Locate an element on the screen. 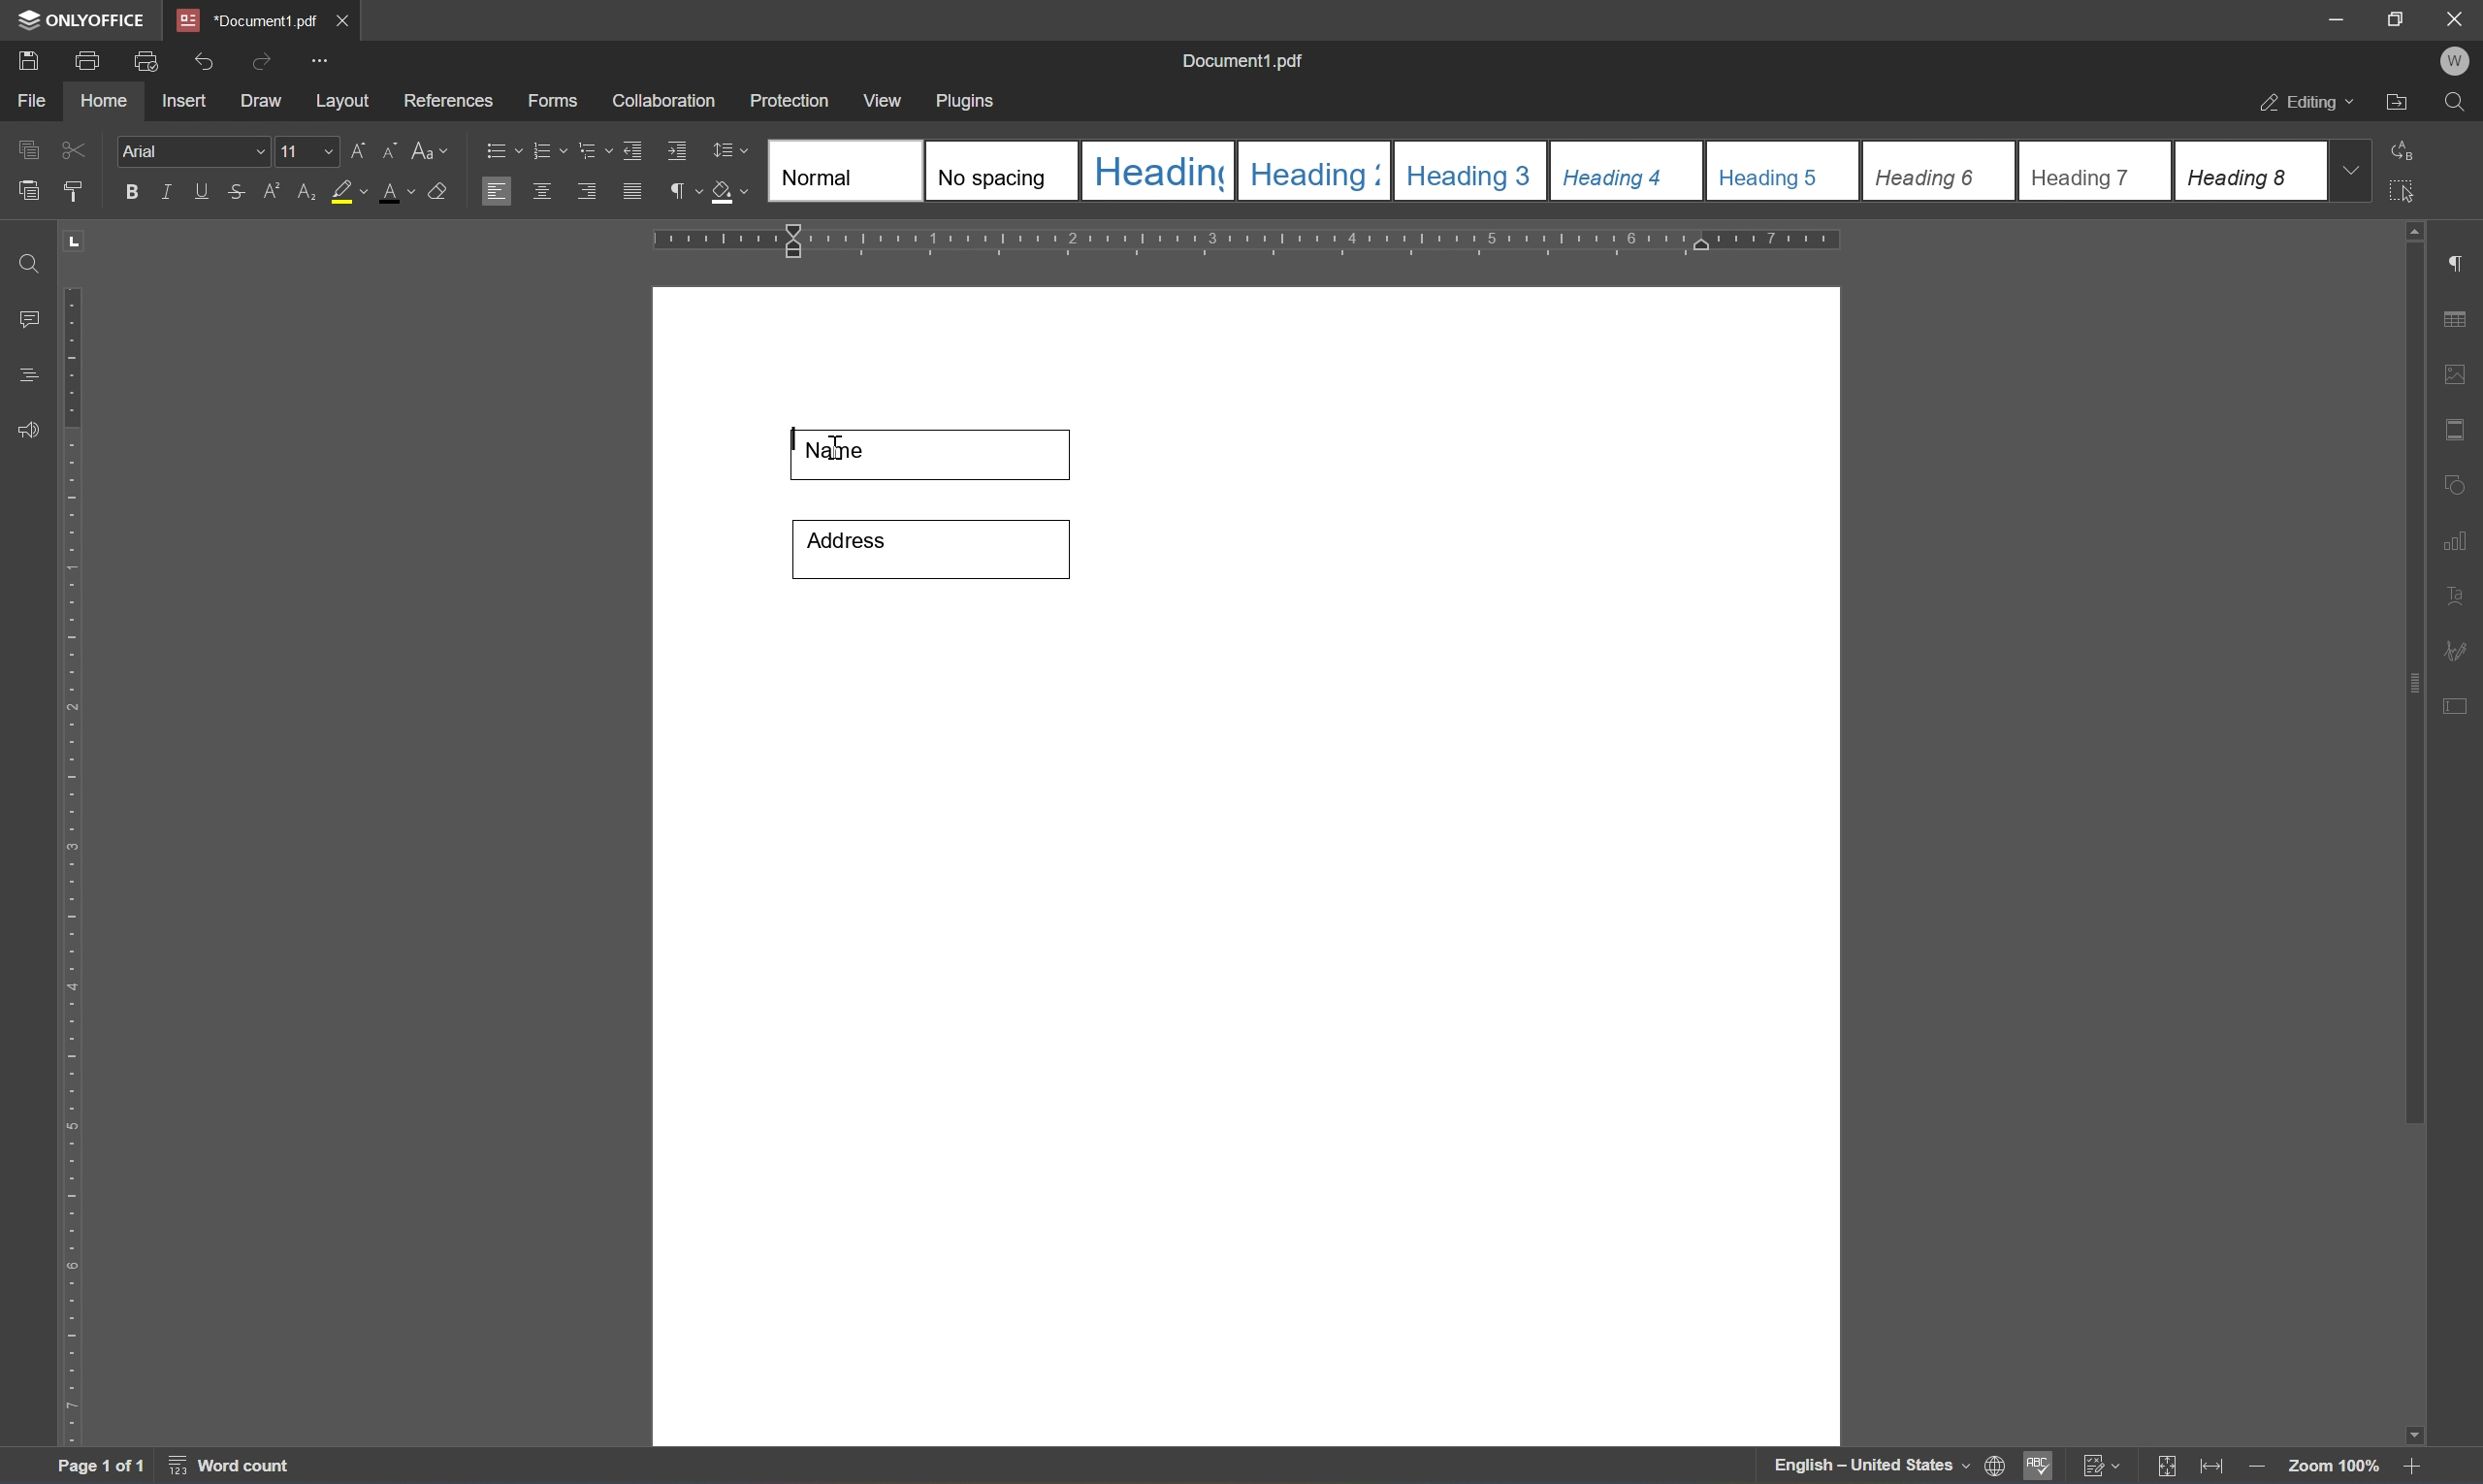 This screenshot has width=2483, height=1484. underline is located at coordinates (204, 192).